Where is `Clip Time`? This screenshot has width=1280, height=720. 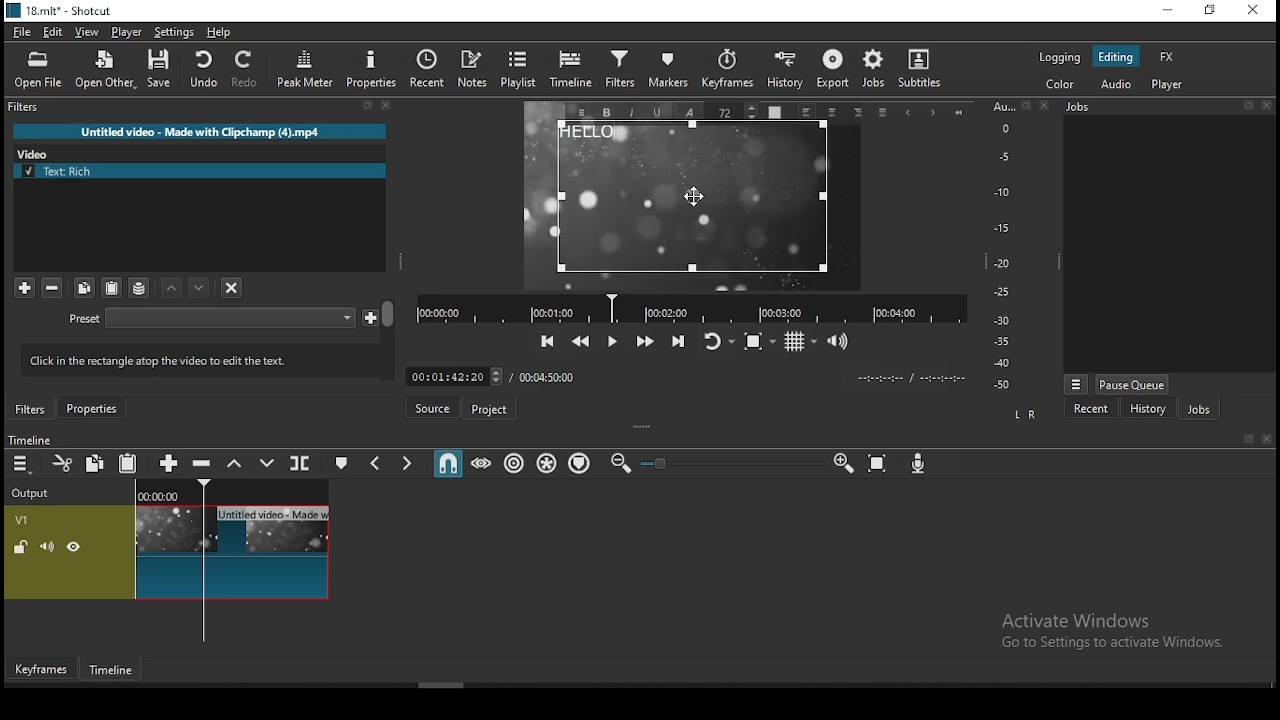
Clip Time is located at coordinates (910, 379).